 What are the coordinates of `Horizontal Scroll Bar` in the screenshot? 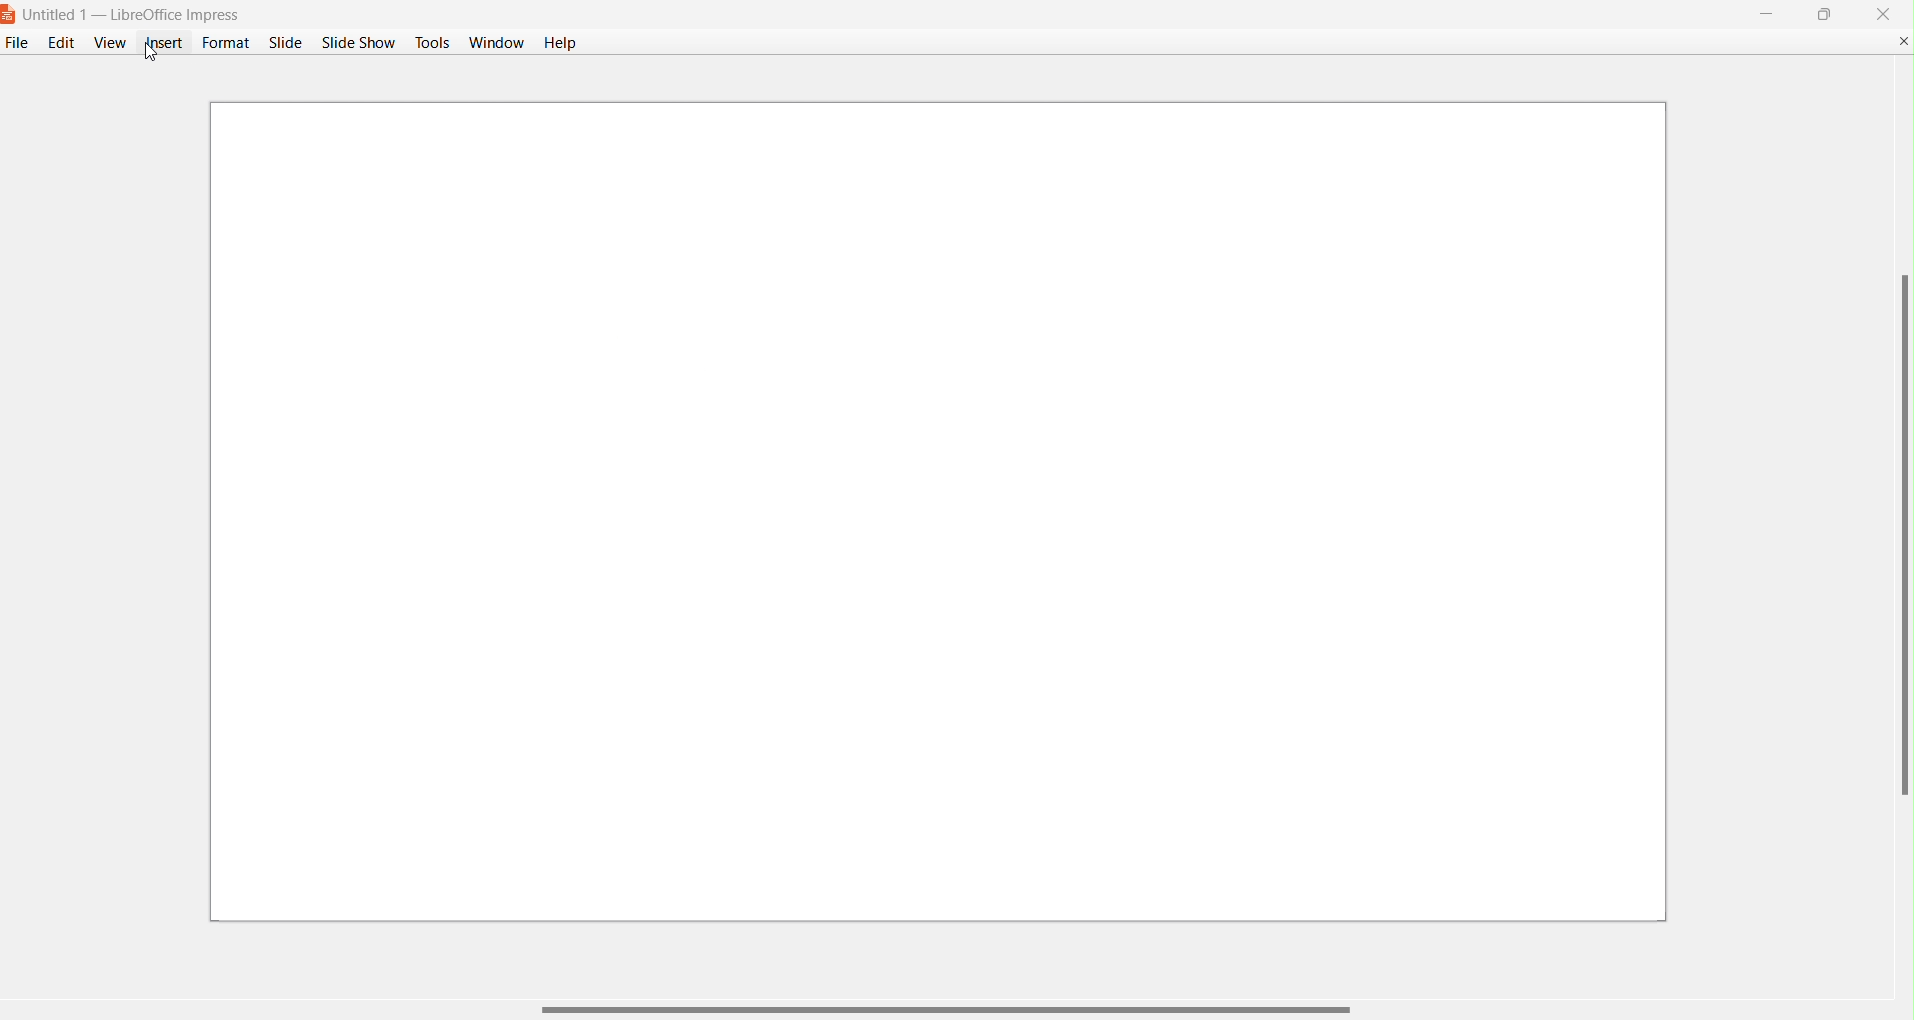 It's located at (935, 1008).